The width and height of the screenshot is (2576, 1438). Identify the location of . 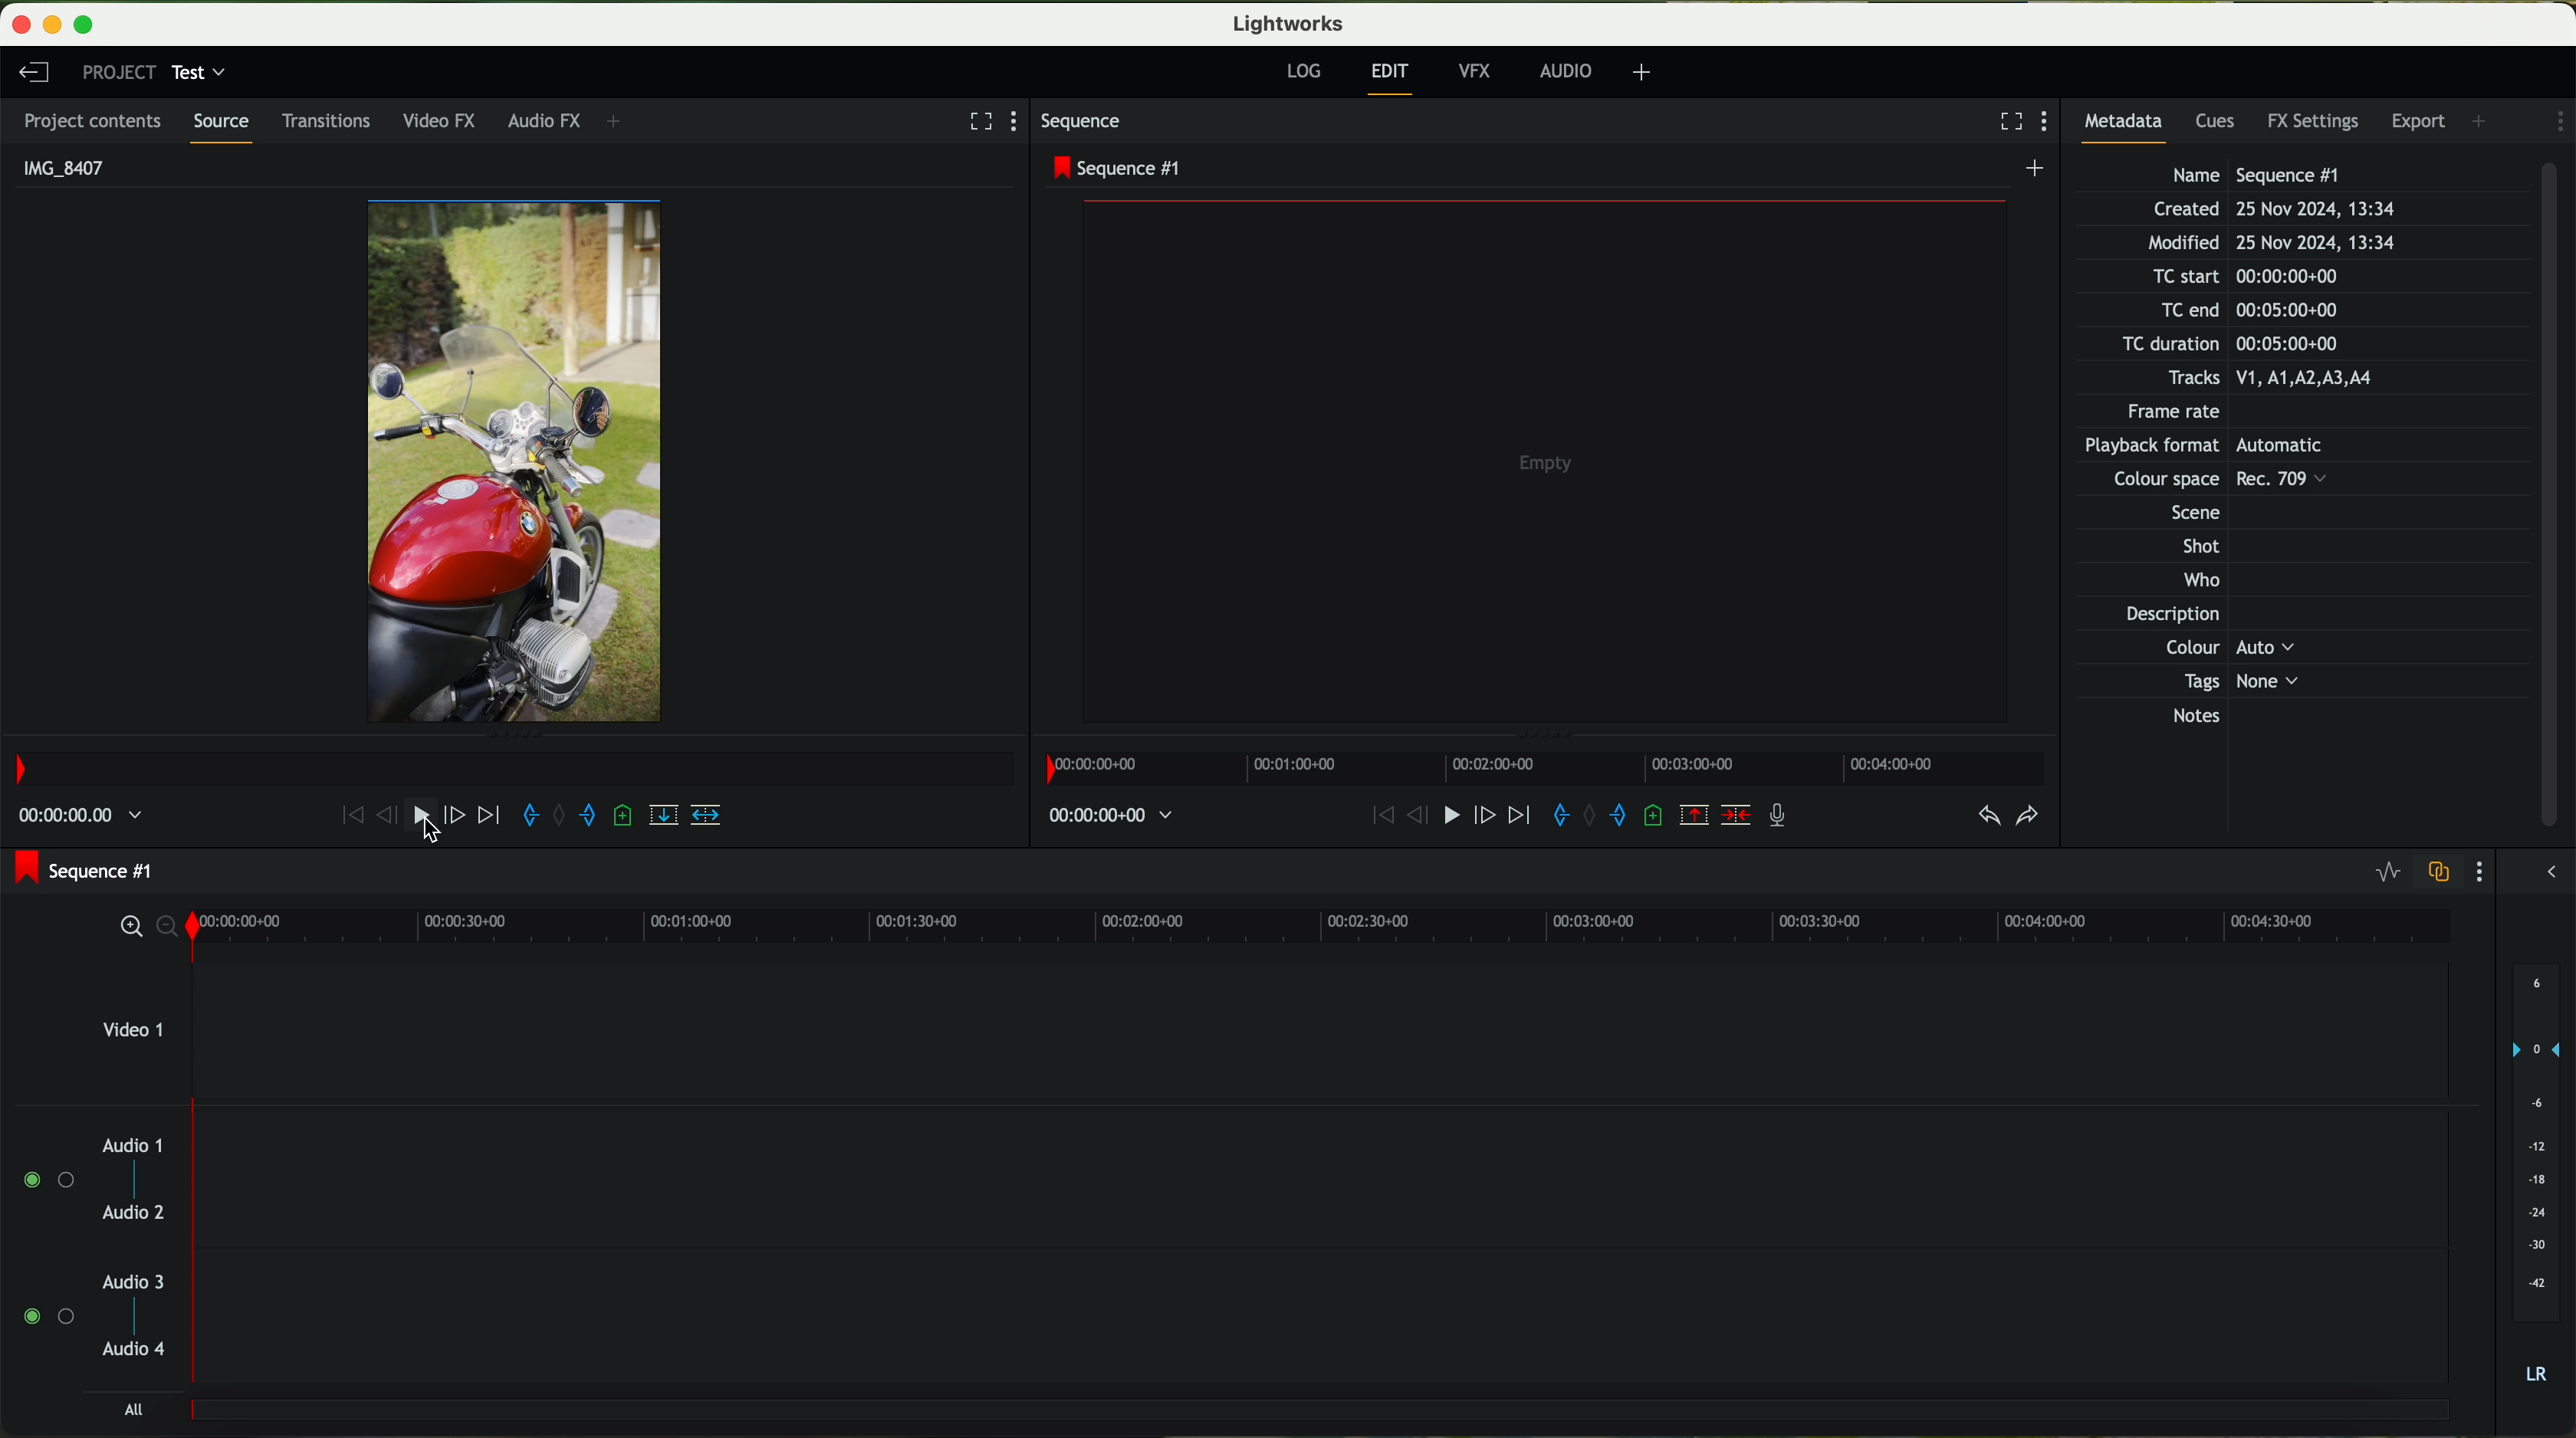
(2186, 510).